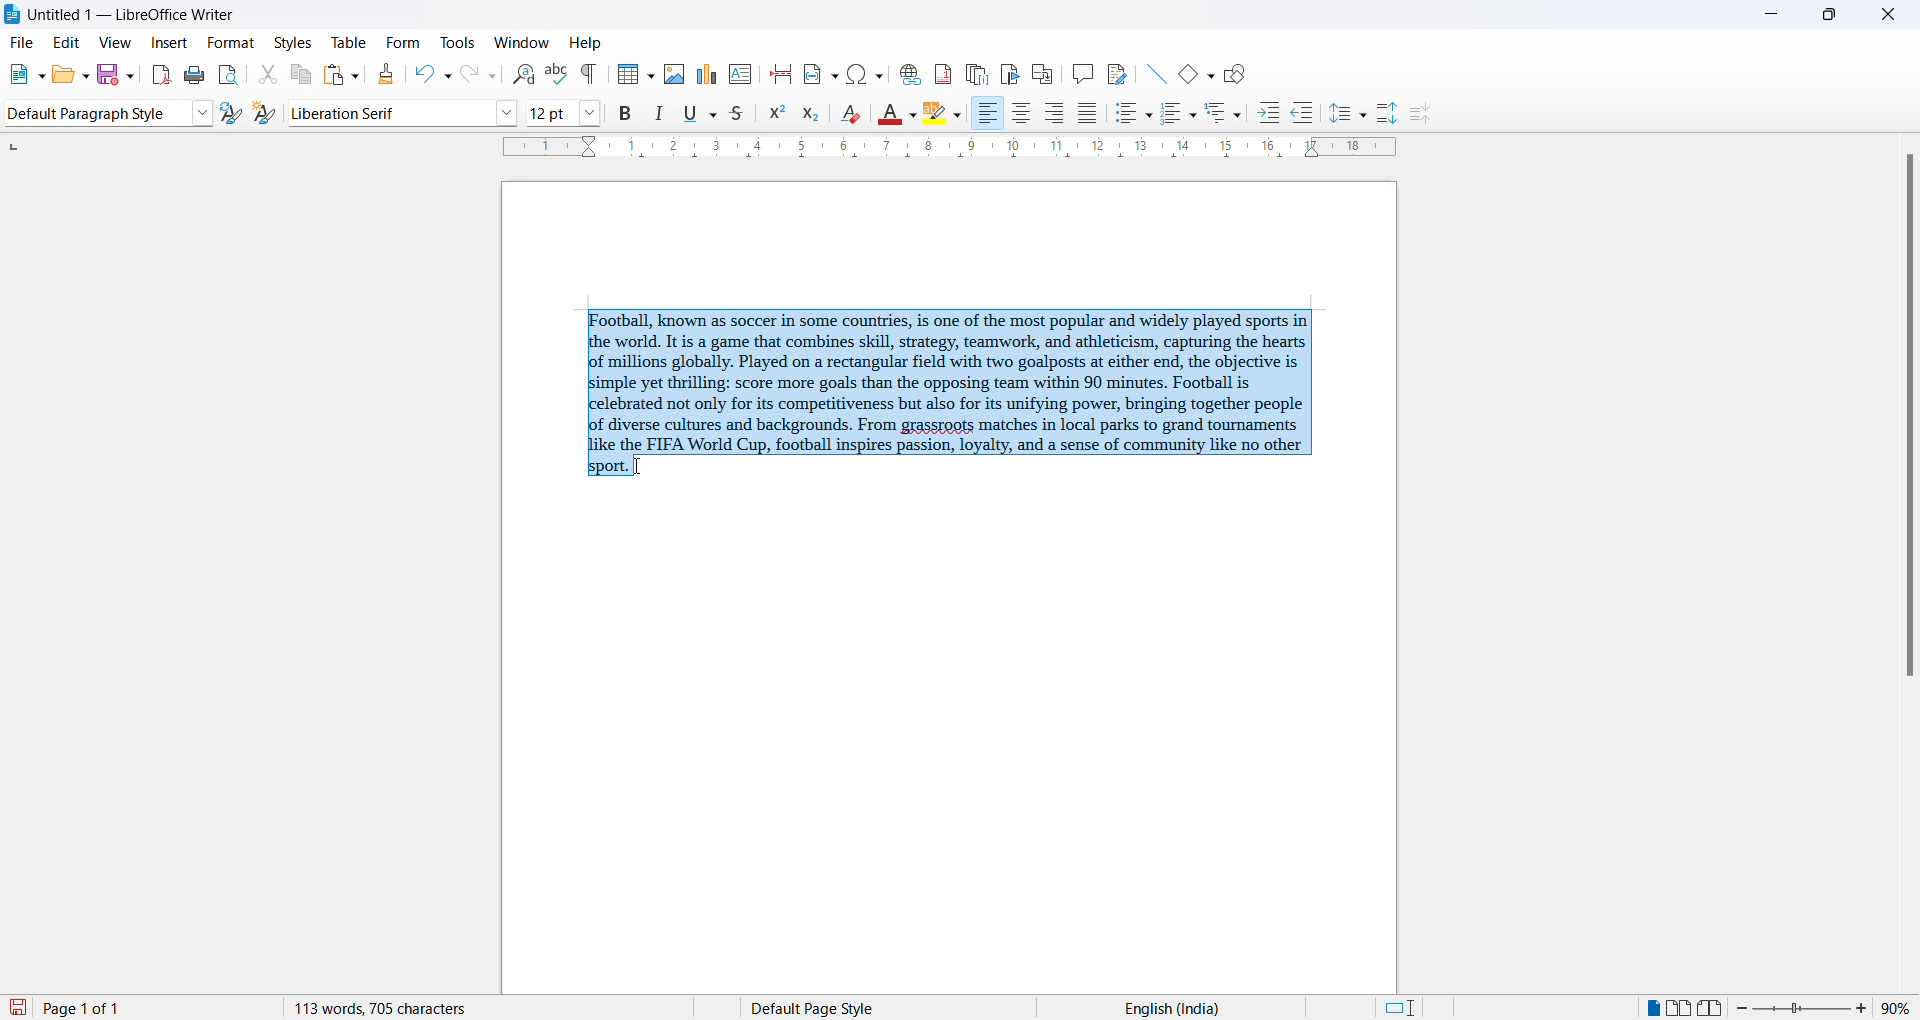 This screenshot has width=1920, height=1020. I want to click on insert special character, so click(865, 77).